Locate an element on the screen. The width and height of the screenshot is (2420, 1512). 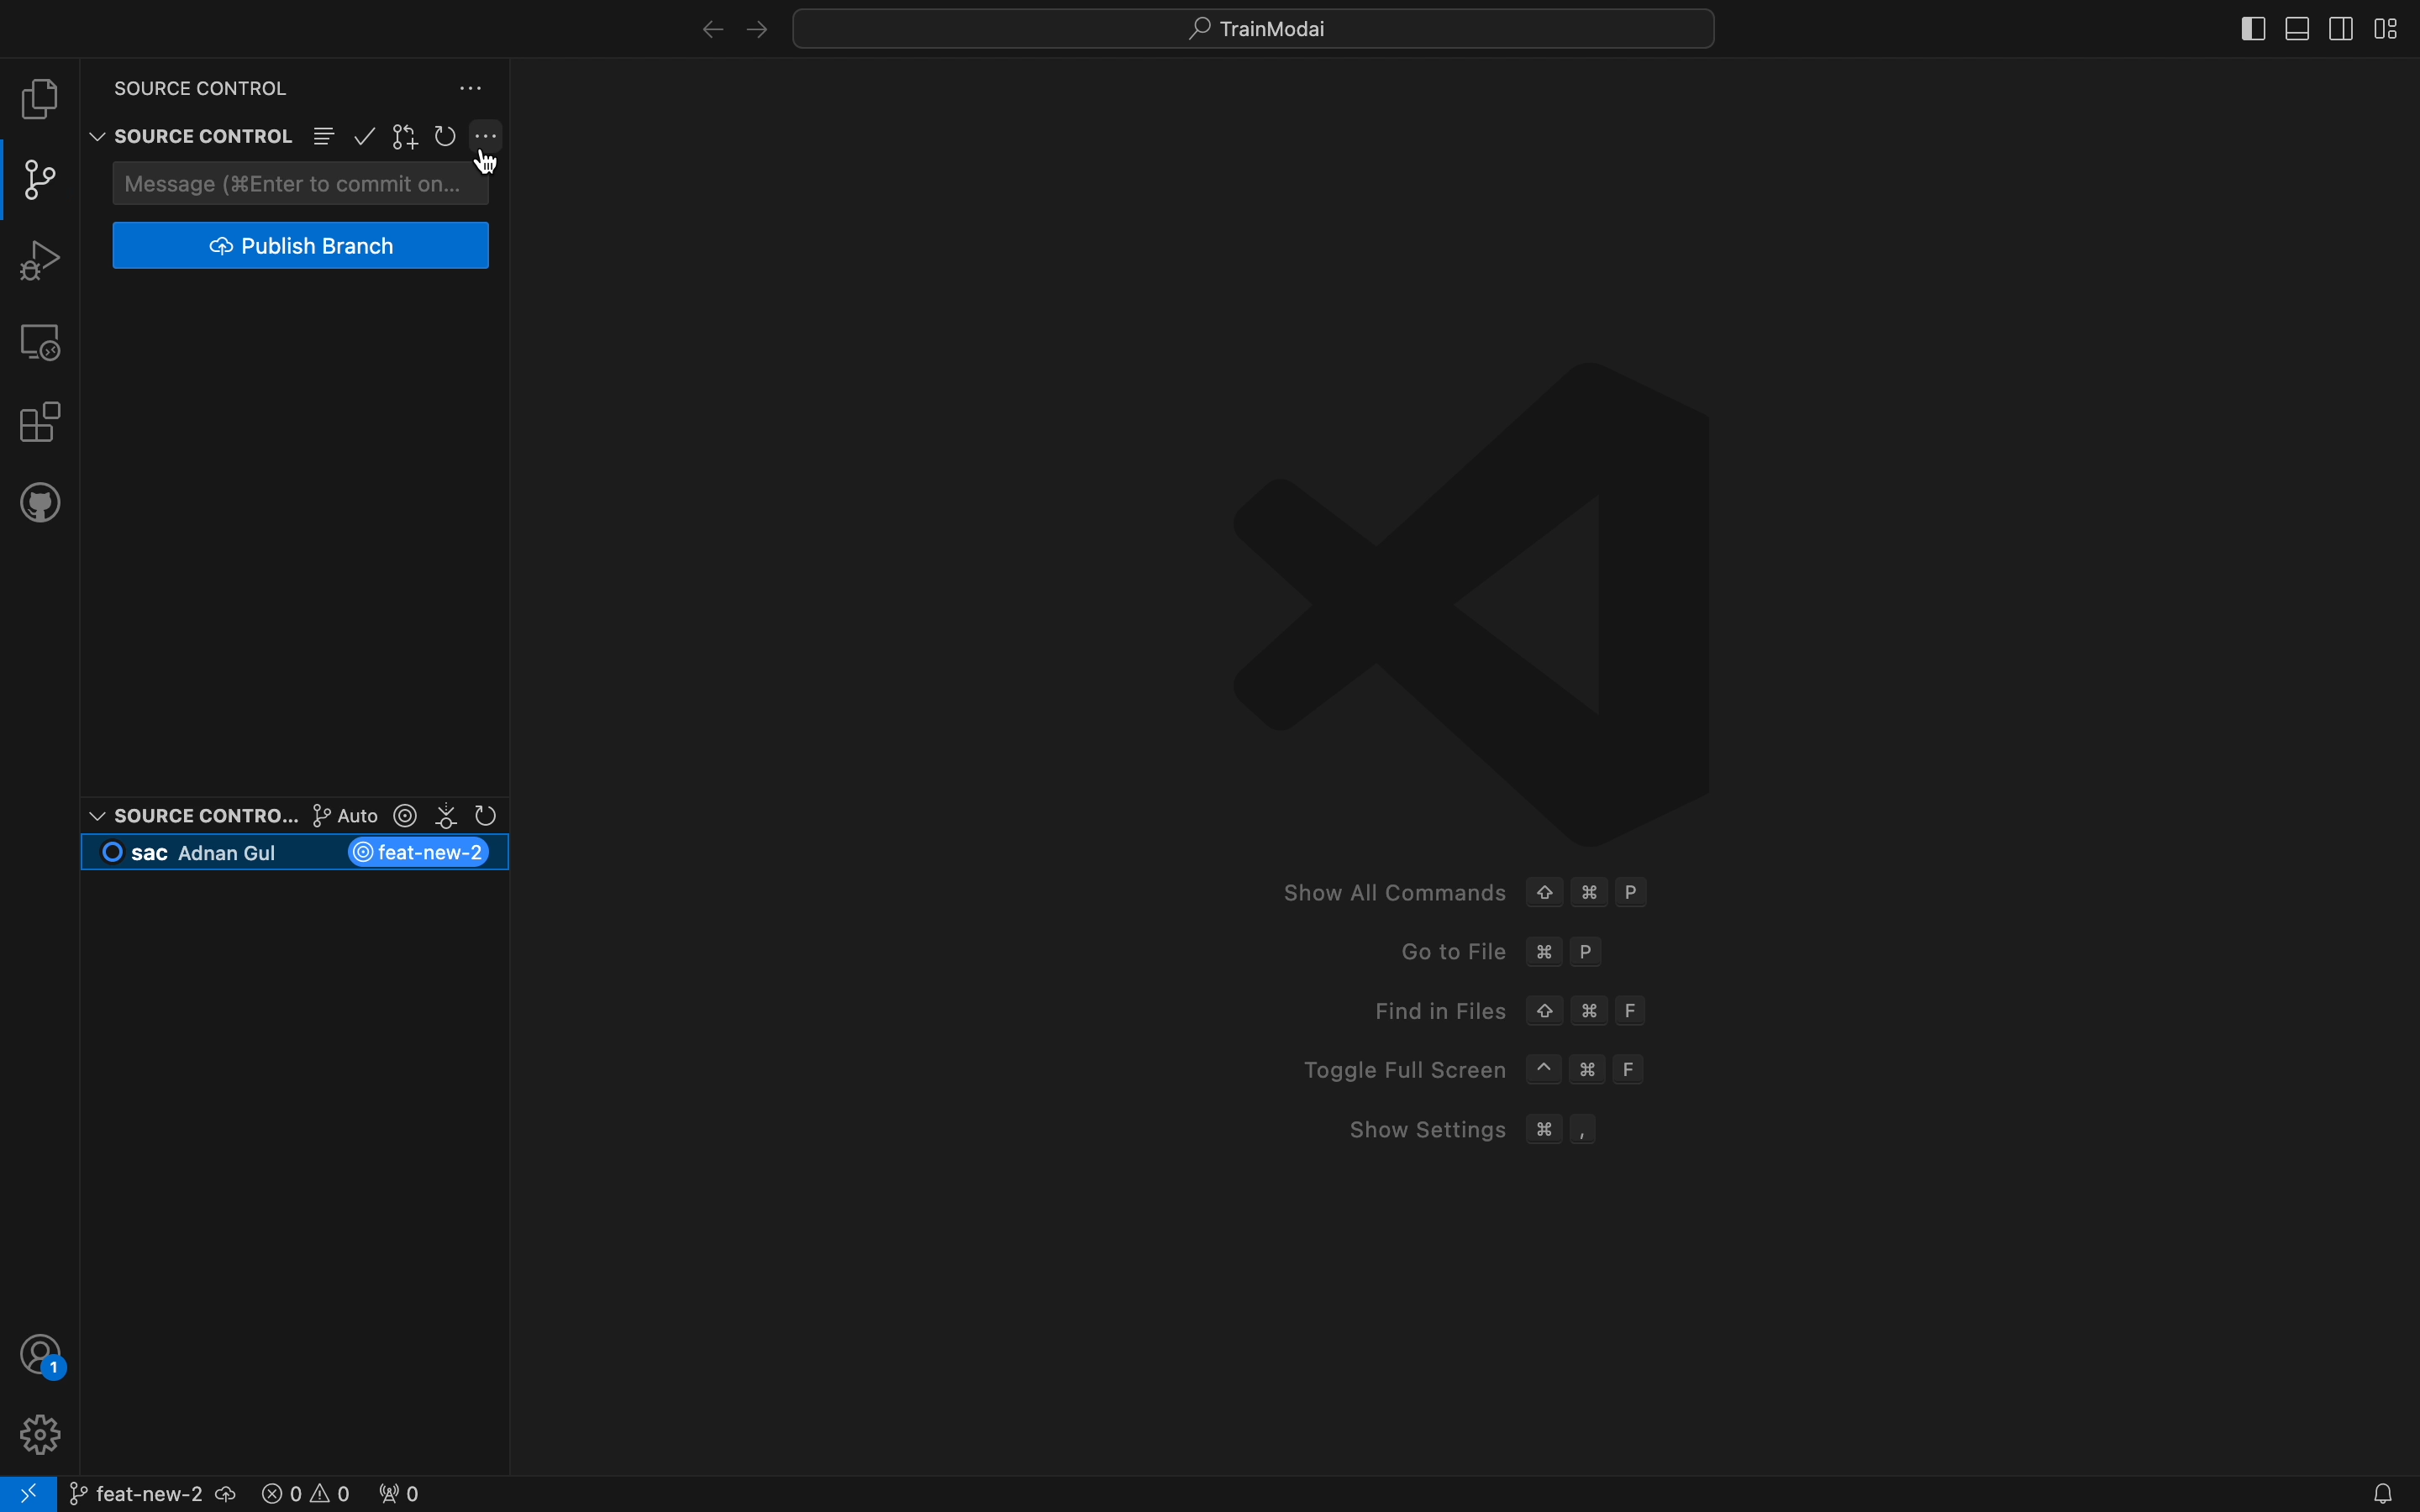
profile is located at coordinates (43, 1354).